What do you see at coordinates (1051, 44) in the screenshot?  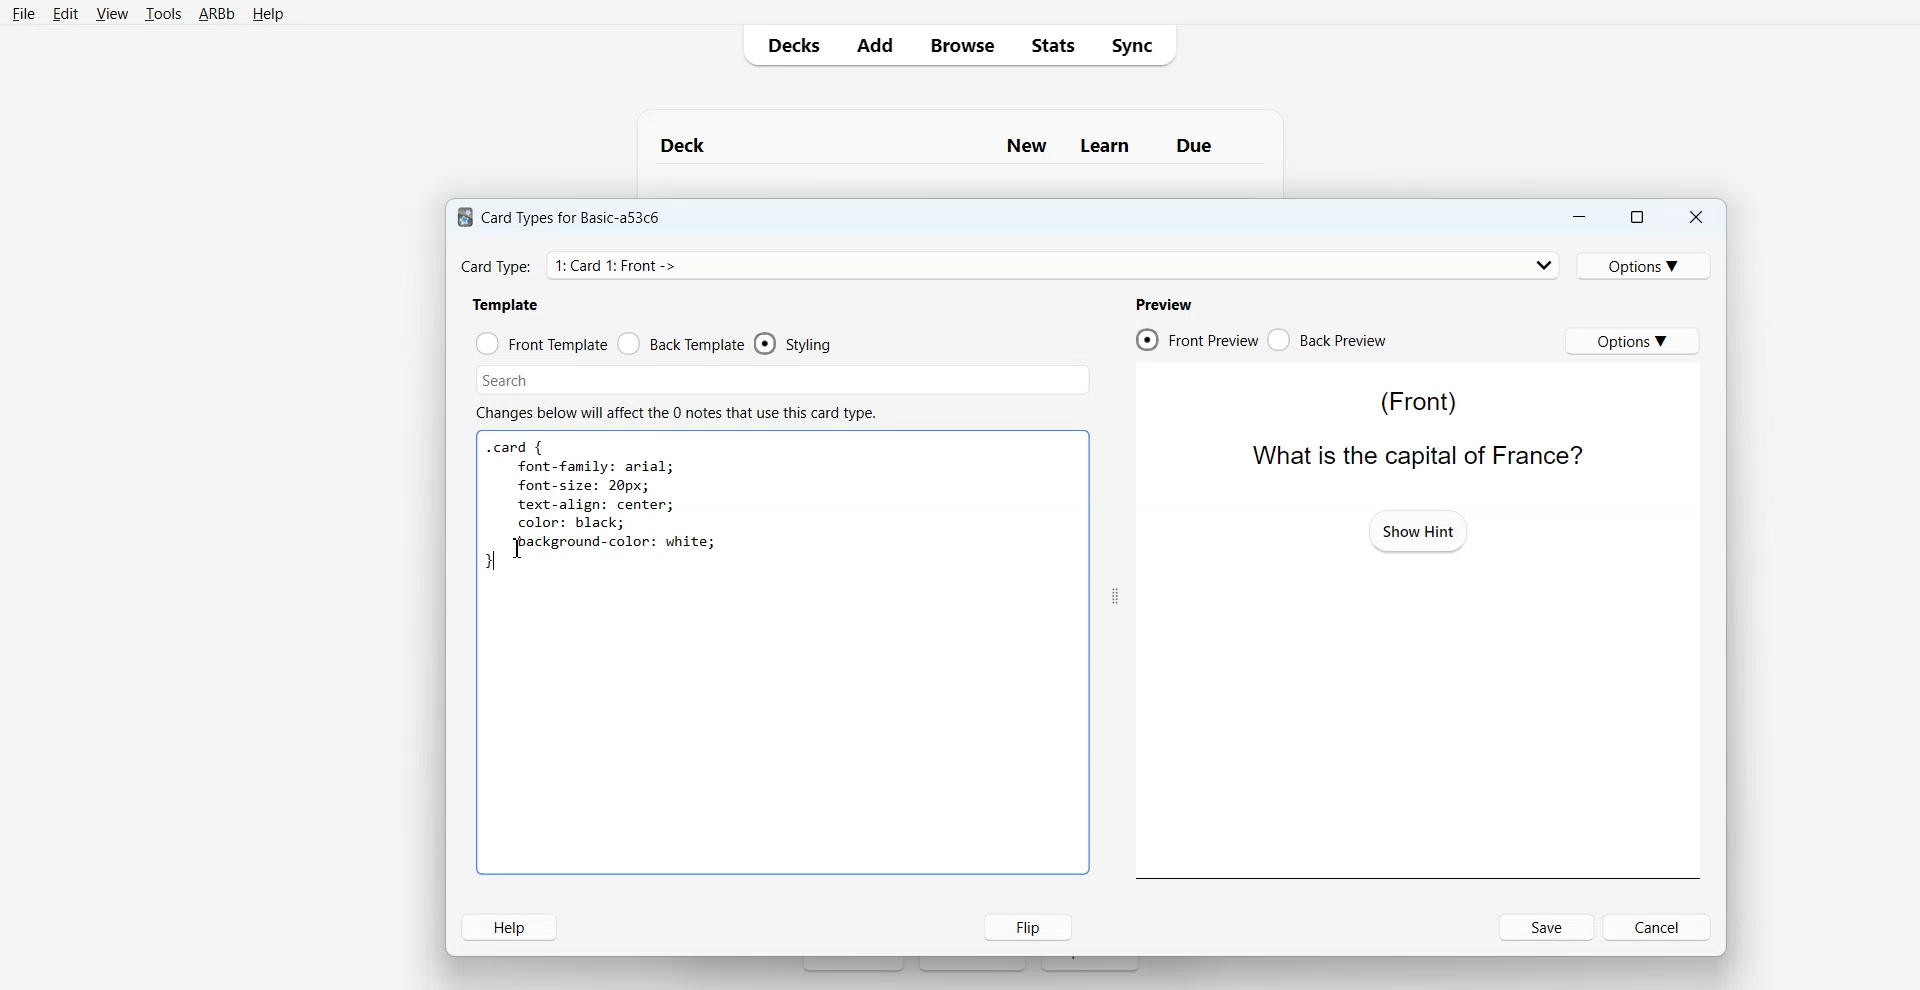 I see `Stats` at bounding box center [1051, 44].